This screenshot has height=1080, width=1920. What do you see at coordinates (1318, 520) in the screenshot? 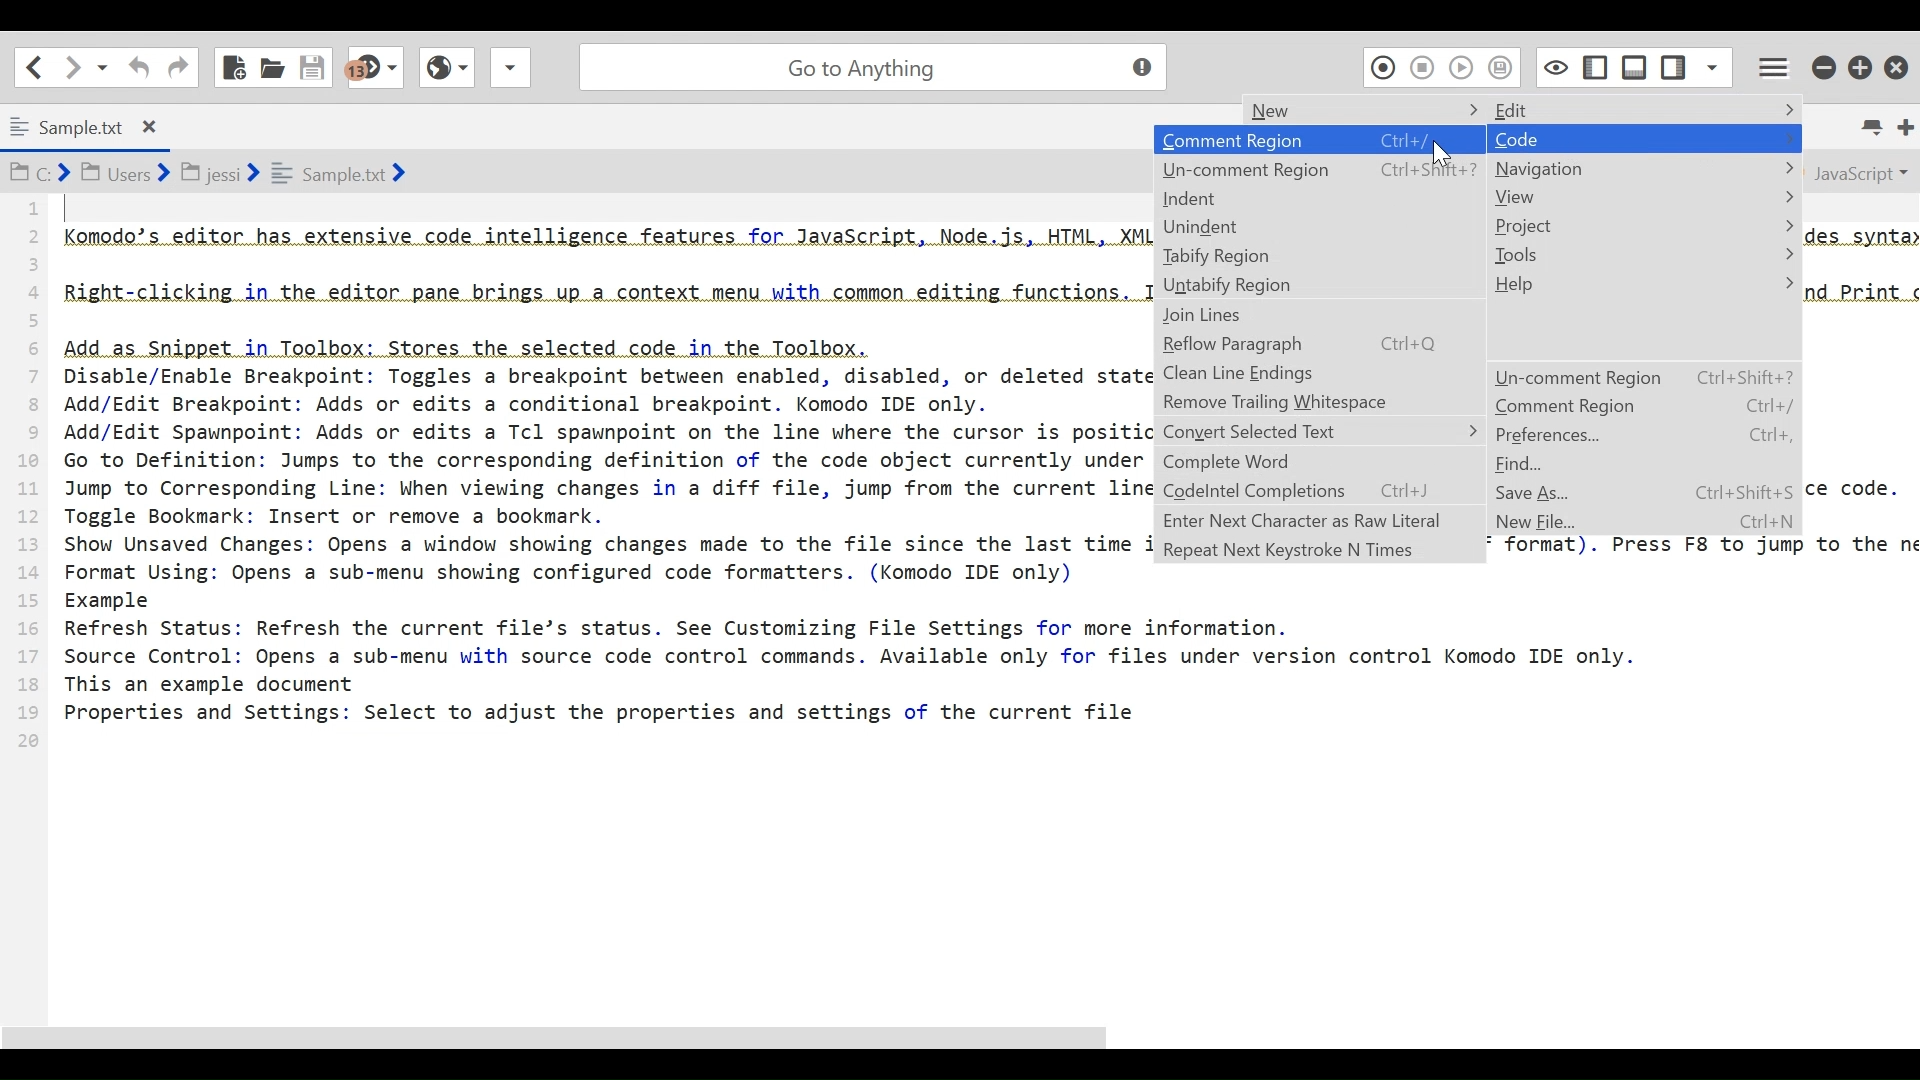
I see `Enter Next Character as Raw Literal` at bounding box center [1318, 520].